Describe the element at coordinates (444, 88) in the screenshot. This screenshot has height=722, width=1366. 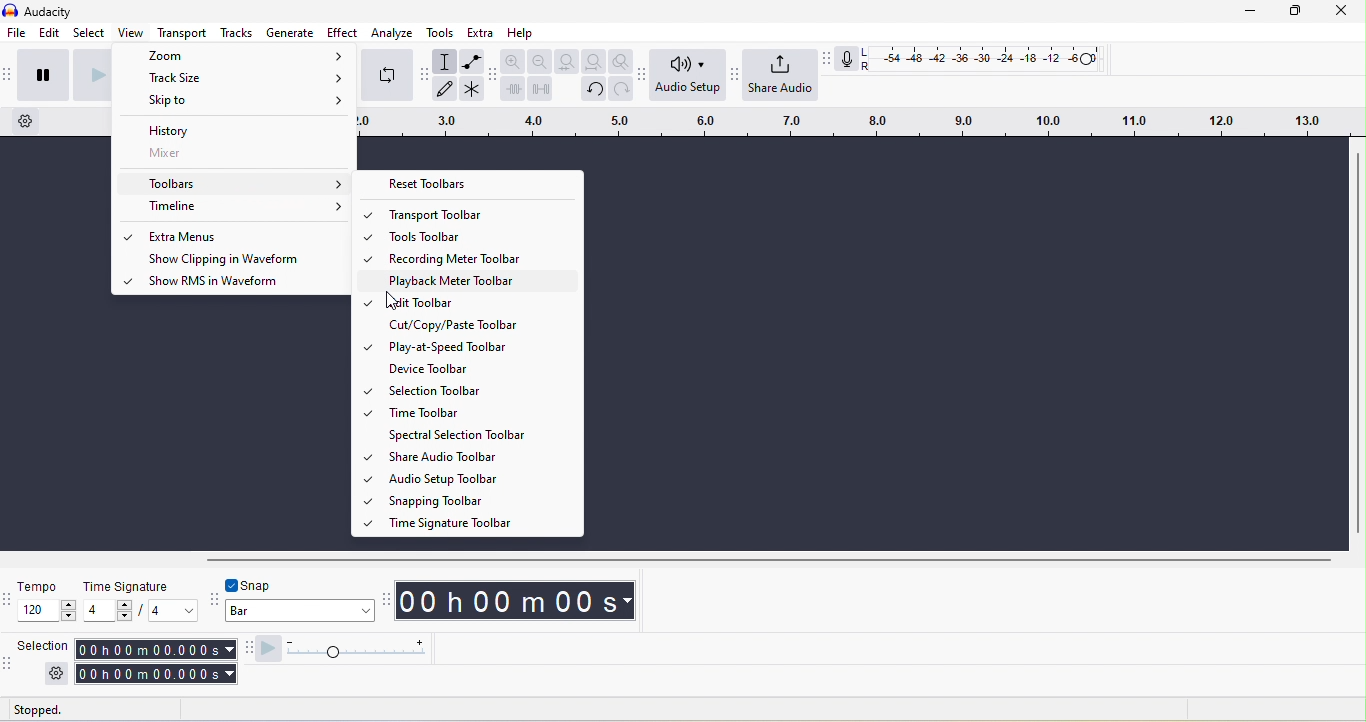
I see `draw tool` at that location.